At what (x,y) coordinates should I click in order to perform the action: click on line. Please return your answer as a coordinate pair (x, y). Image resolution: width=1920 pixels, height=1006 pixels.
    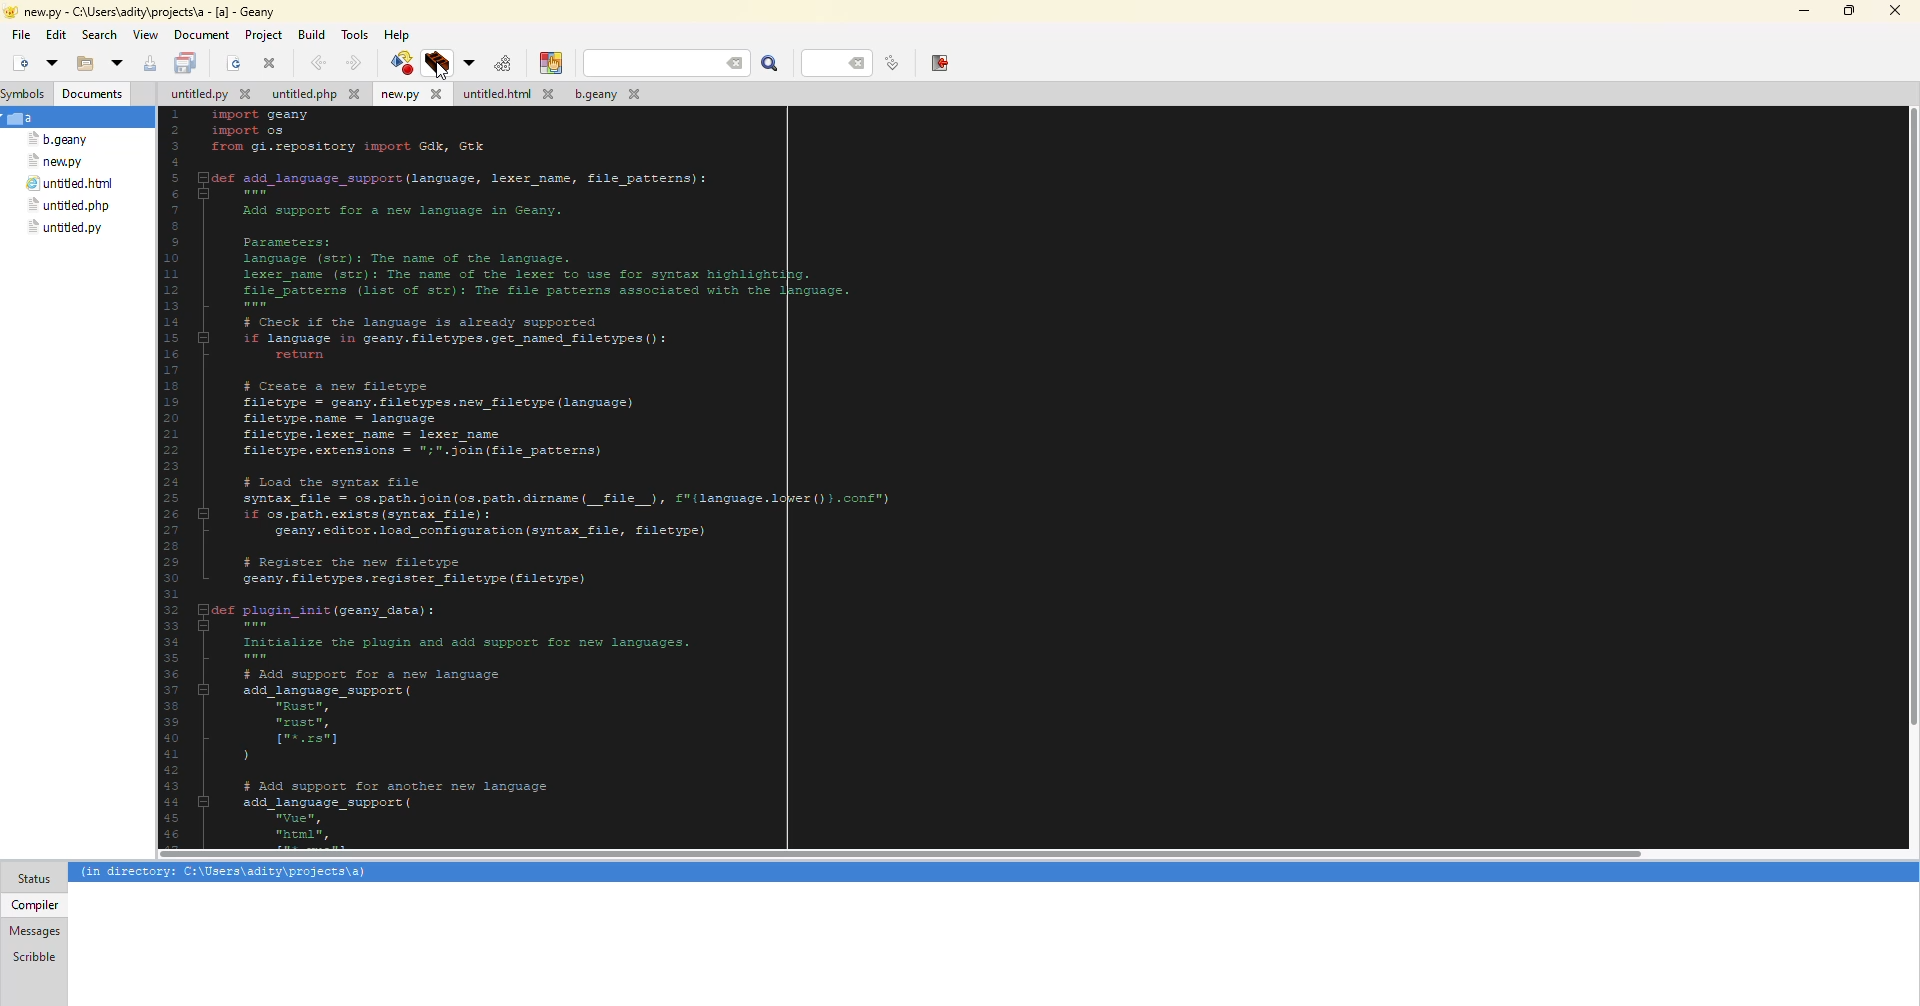
    Looking at the image, I should click on (834, 64).